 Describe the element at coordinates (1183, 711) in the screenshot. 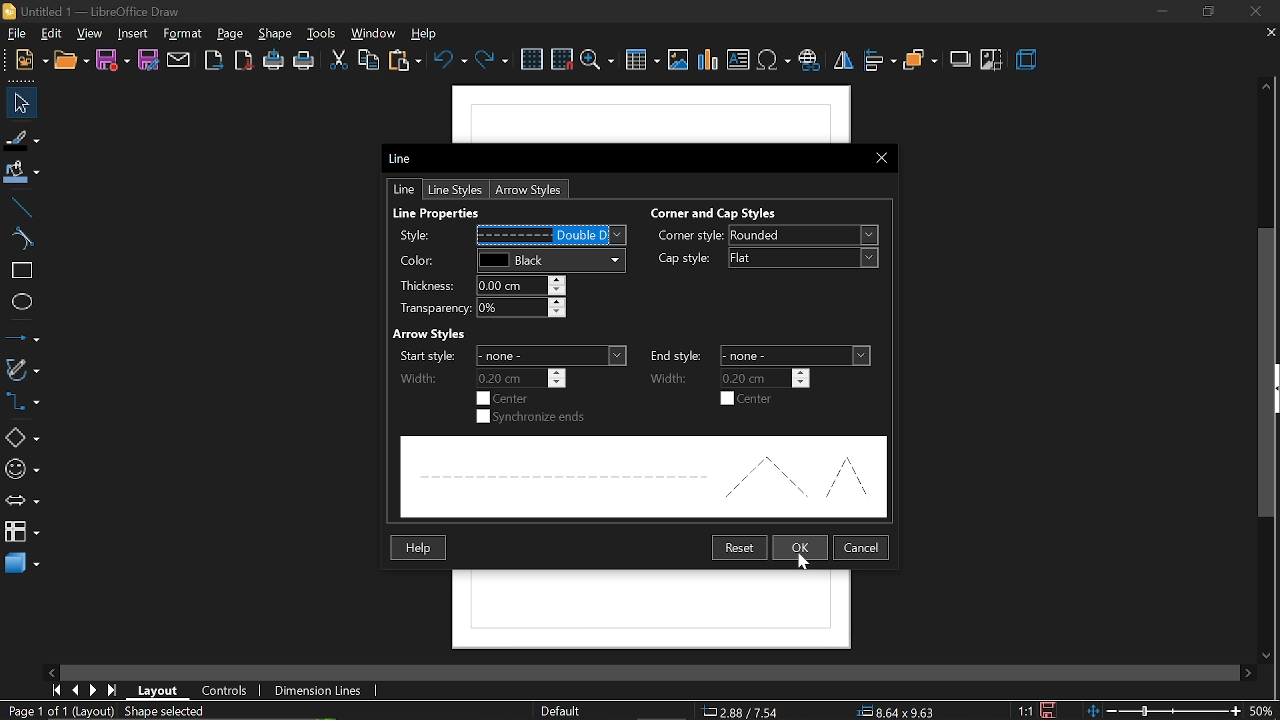

I see `zoom change` at that location.